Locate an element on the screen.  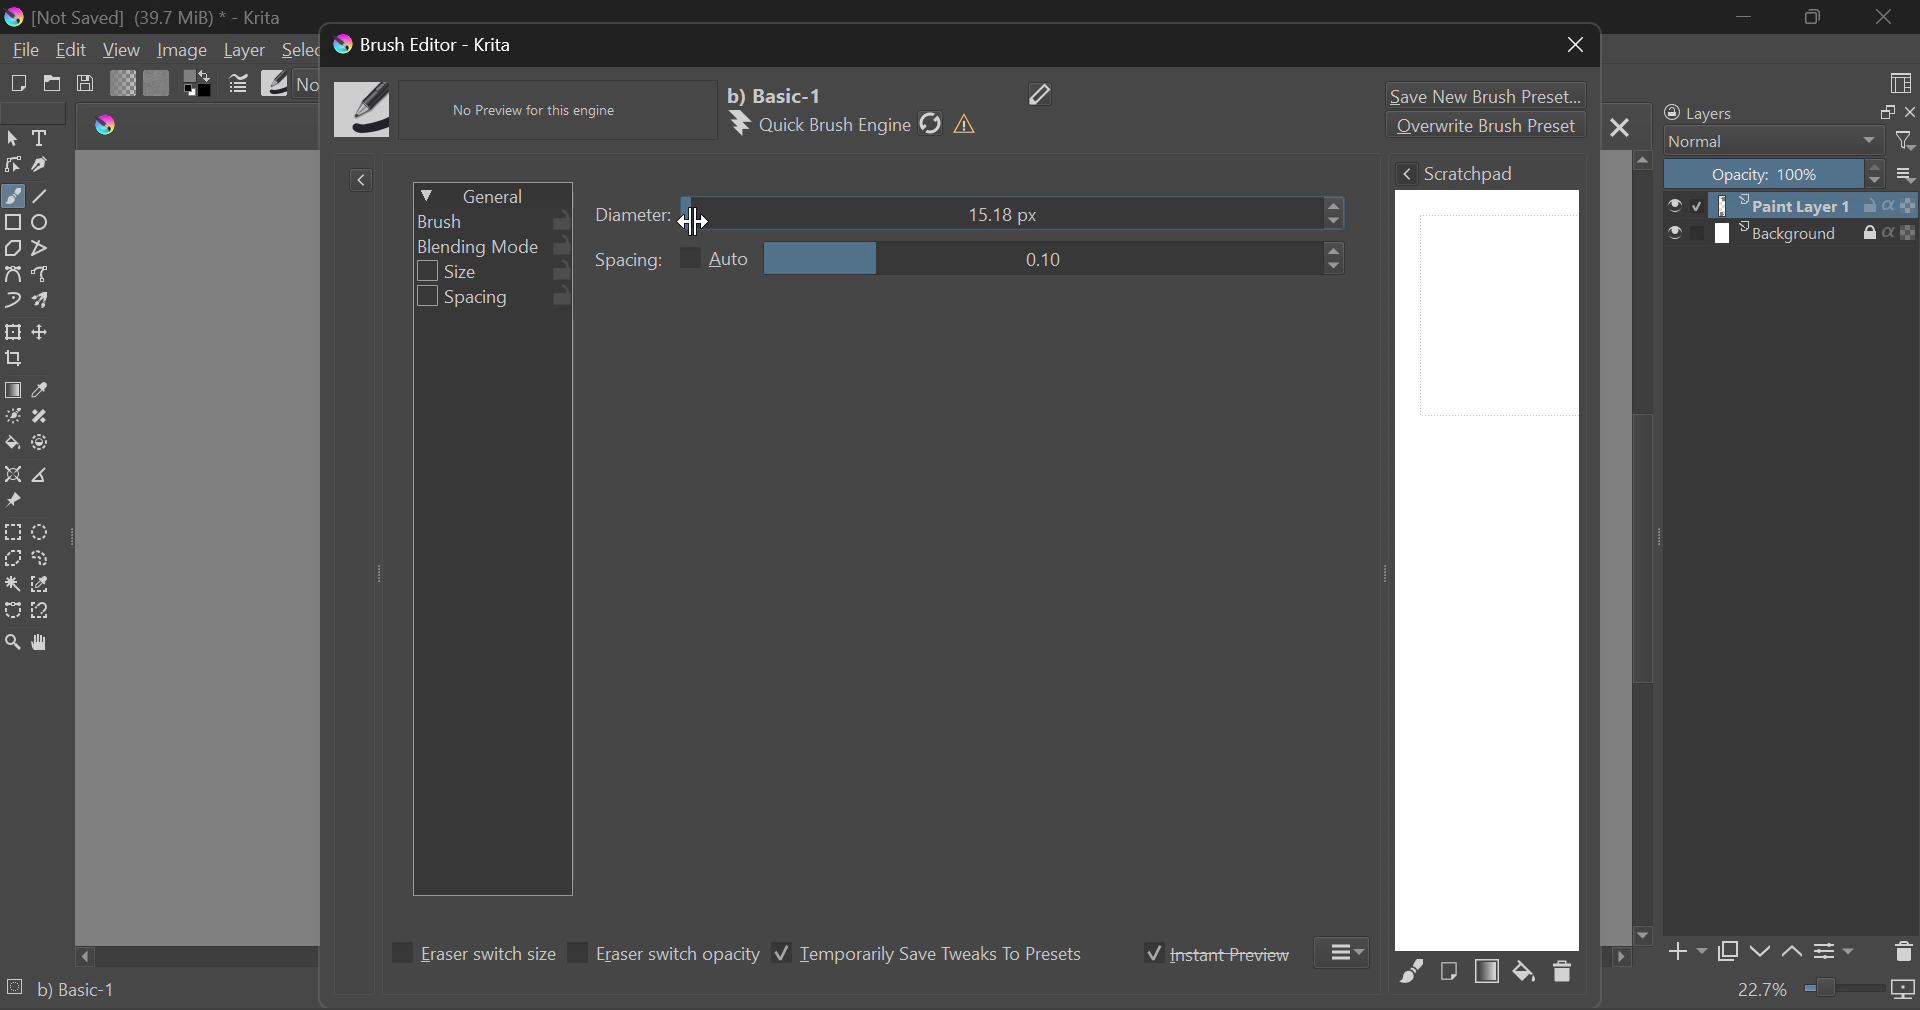
Layer Settings is located at coordinates (1836, 951).